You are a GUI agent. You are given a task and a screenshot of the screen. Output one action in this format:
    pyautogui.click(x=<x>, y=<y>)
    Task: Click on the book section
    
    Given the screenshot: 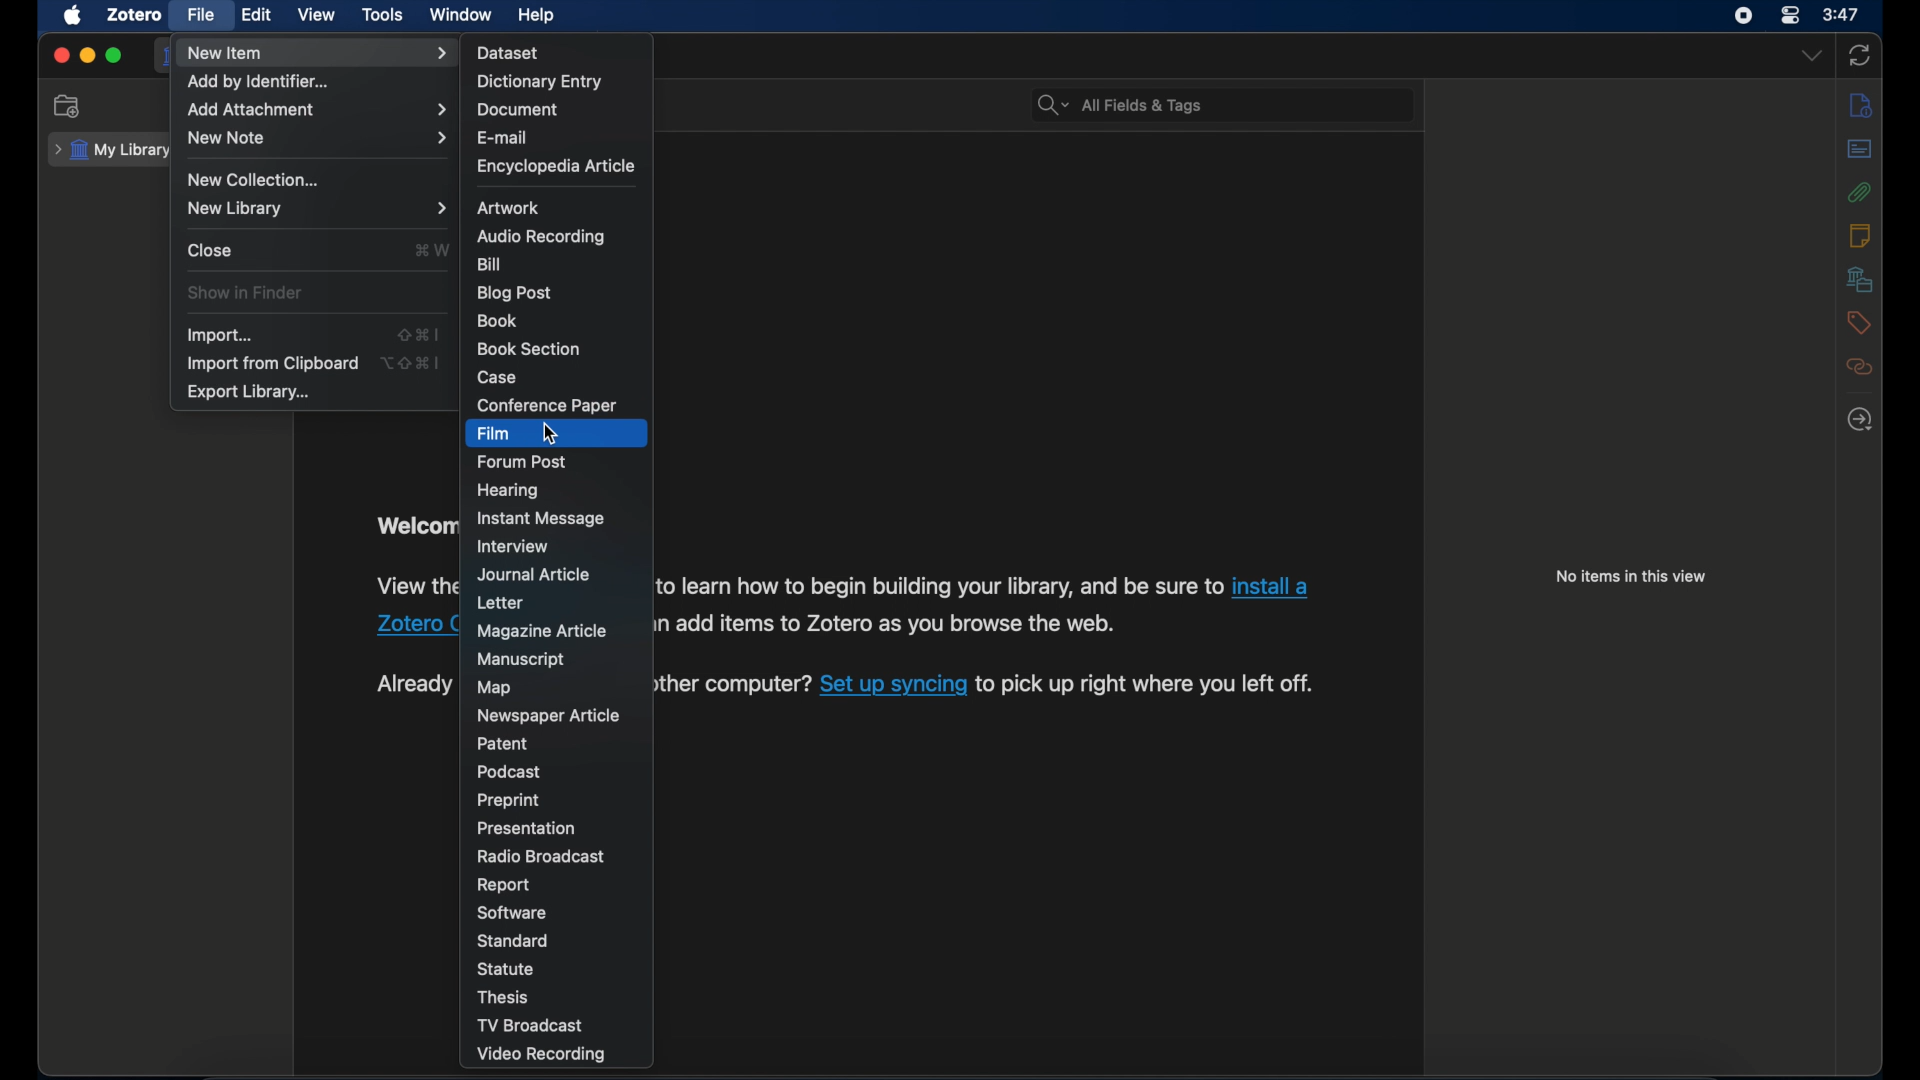 What is the action you would take?
    pyautogui.click(x=530, y=350)
    